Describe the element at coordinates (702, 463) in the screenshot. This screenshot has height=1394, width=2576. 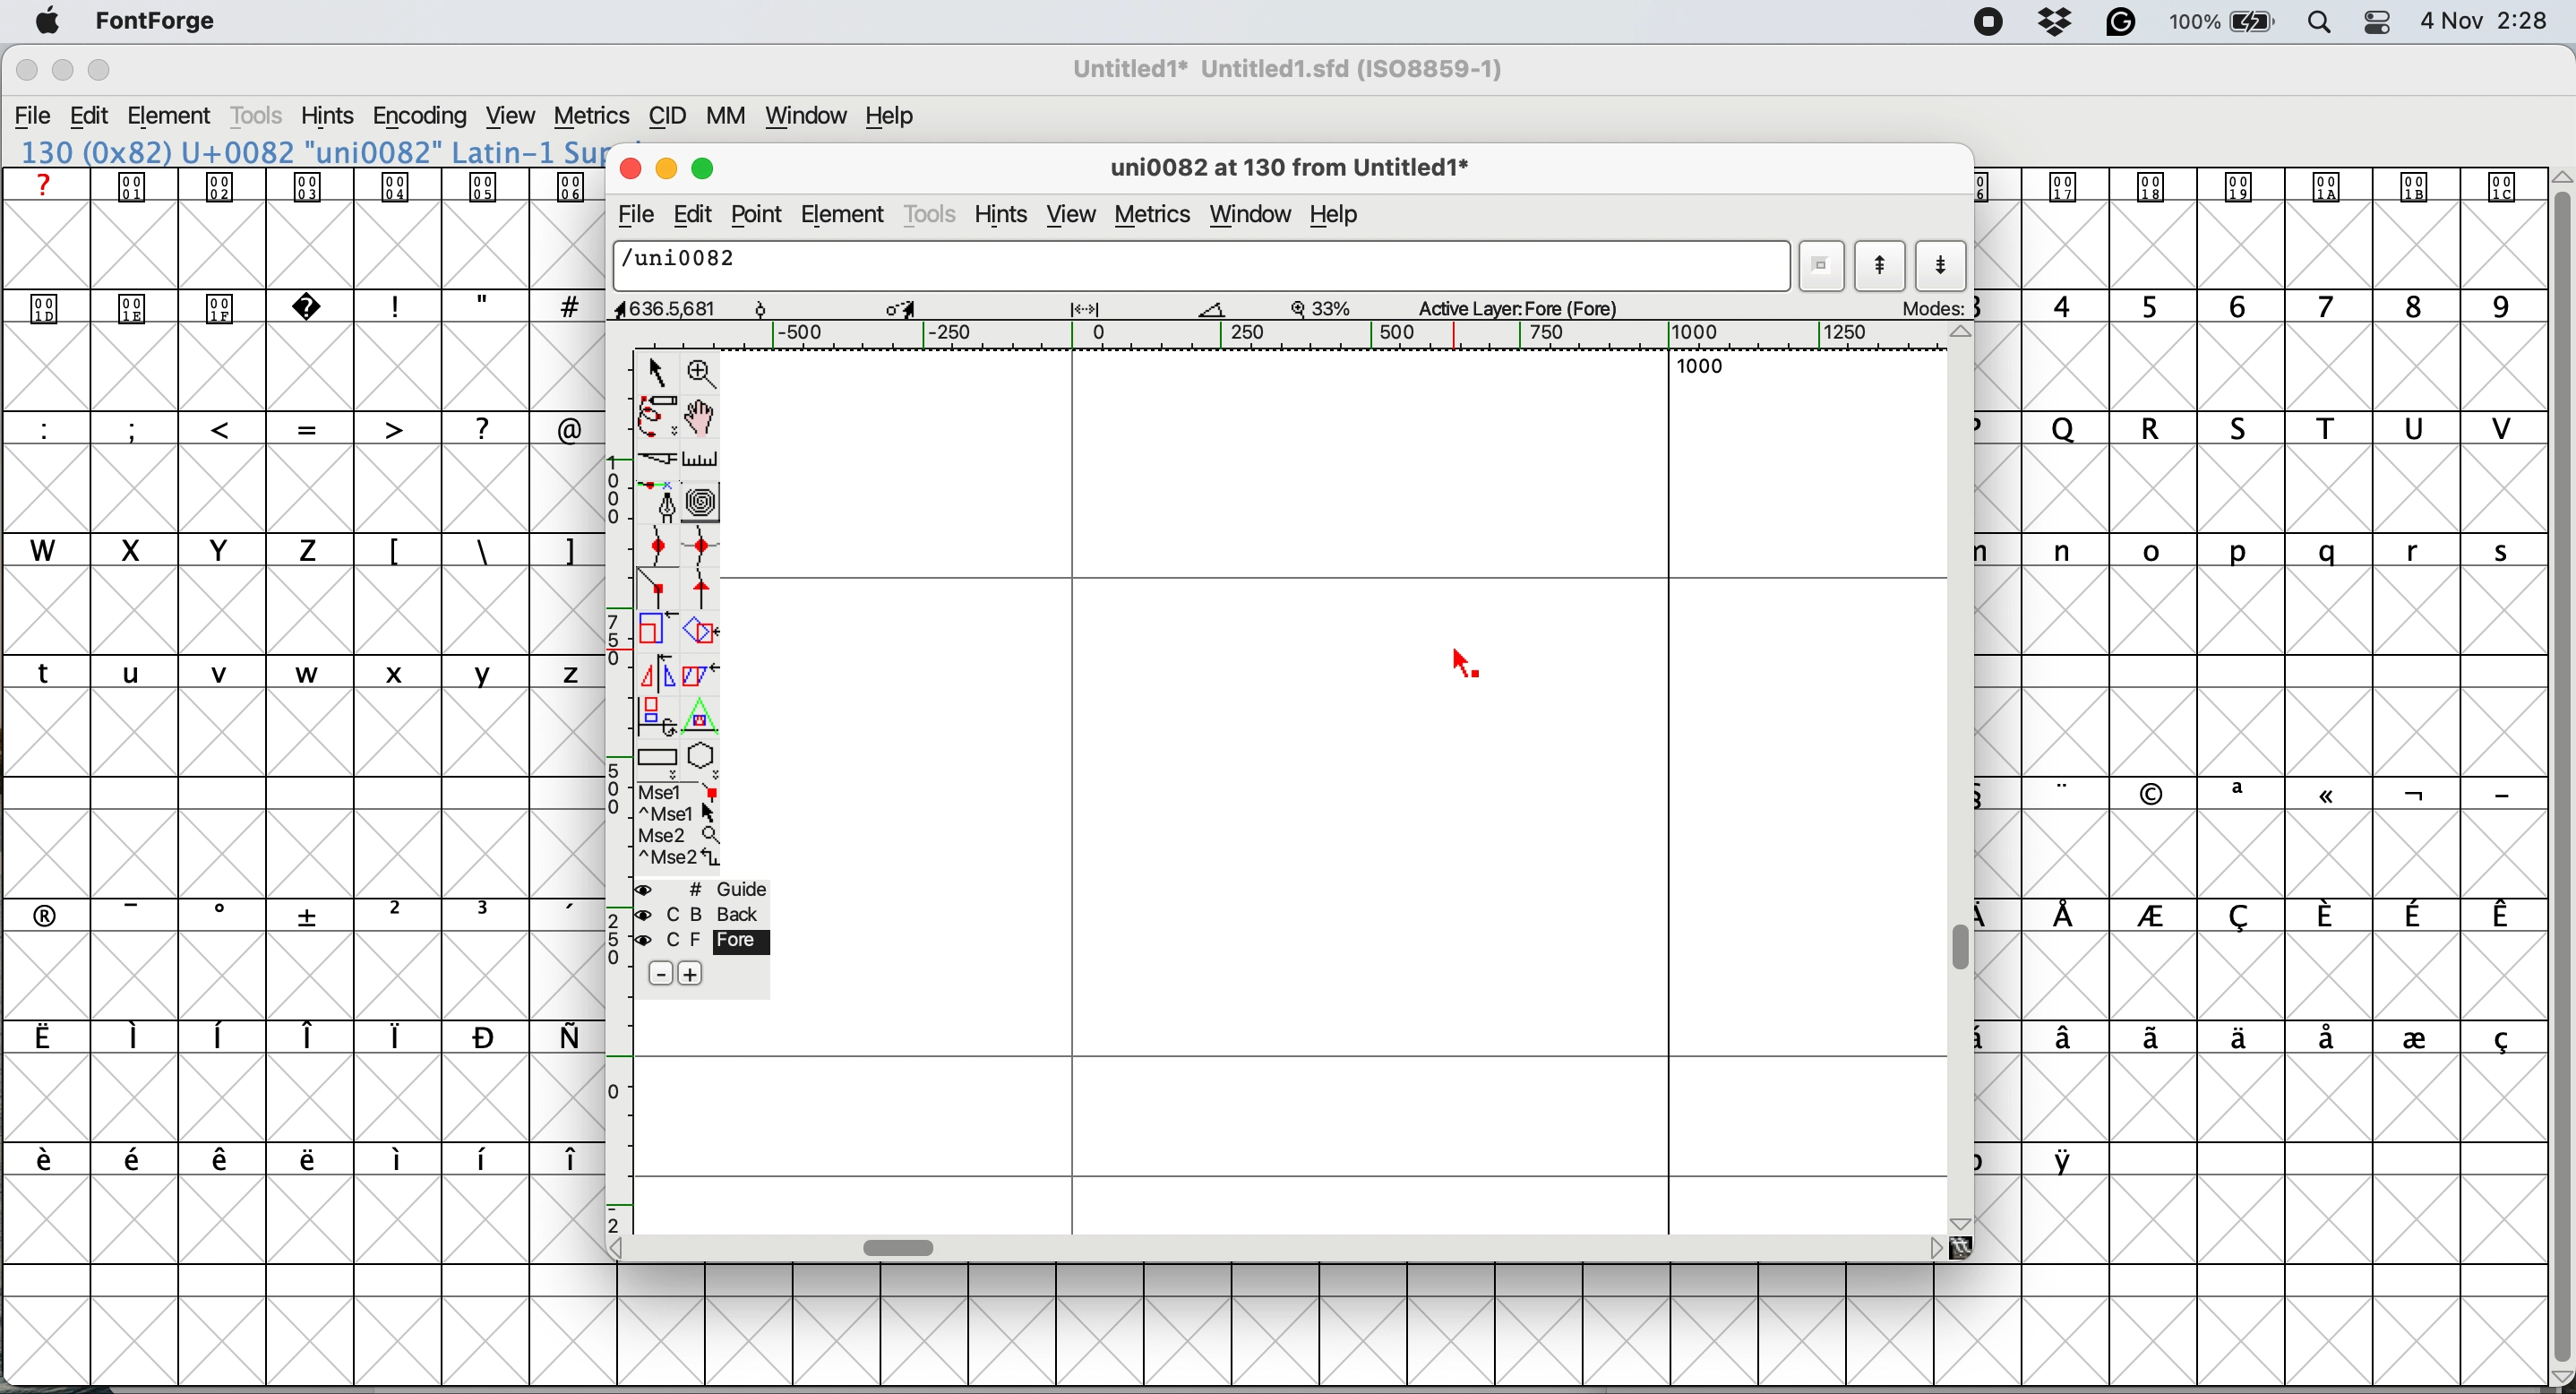
I see `measure distance between two points` at that location.